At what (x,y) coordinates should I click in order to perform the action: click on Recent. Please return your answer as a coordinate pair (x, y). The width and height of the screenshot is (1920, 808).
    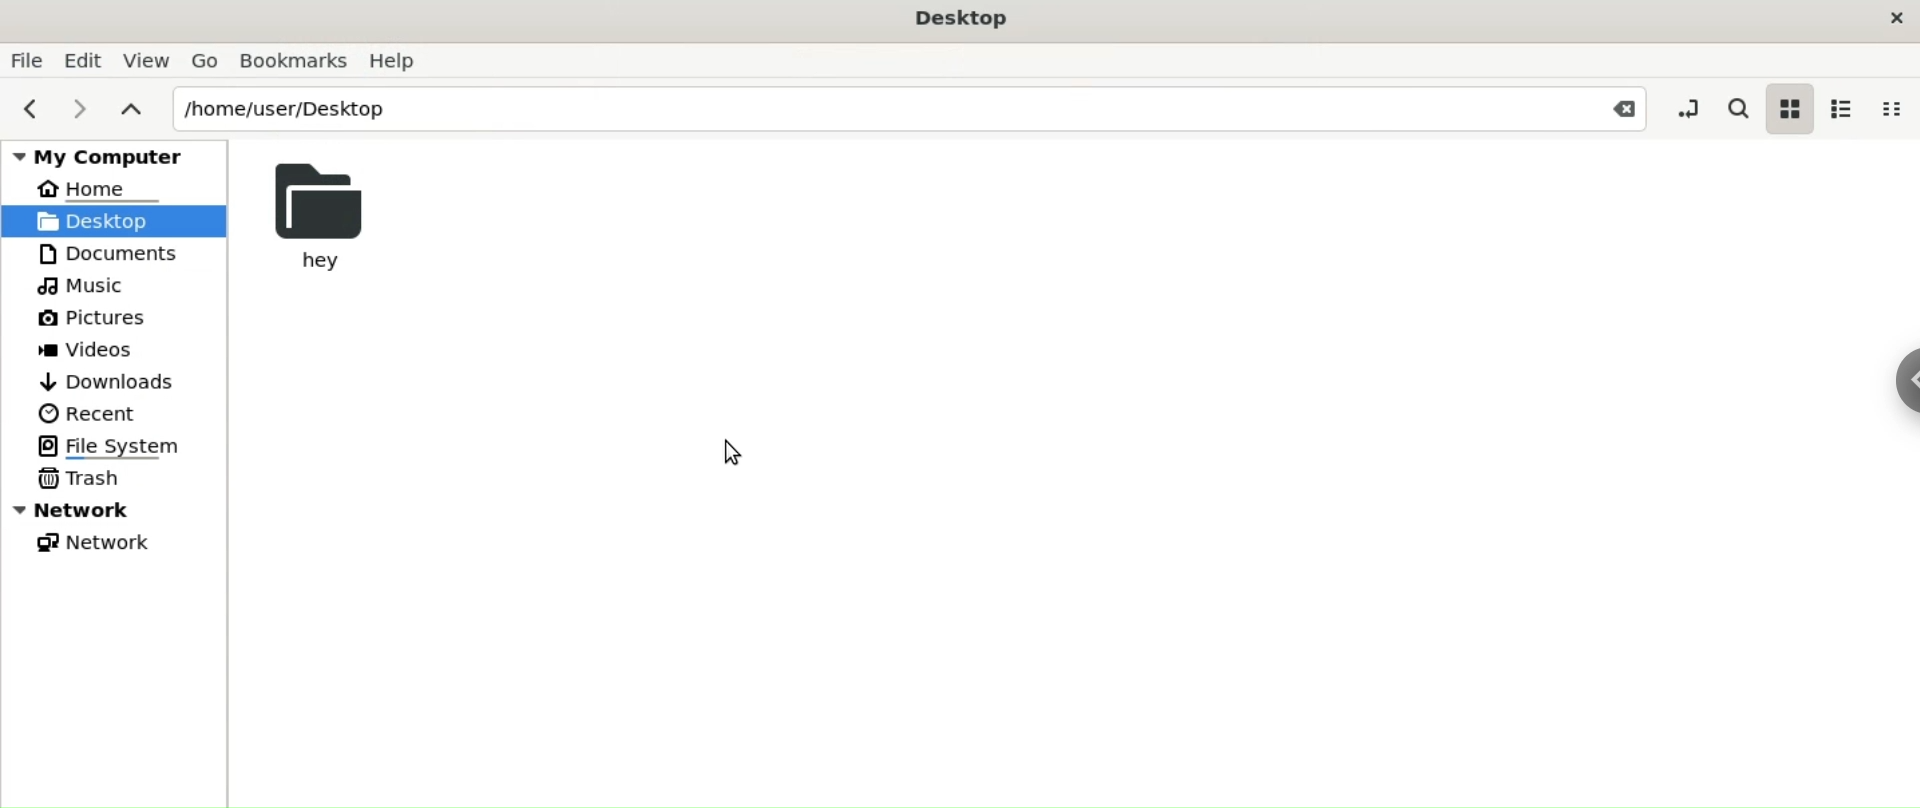
    Looking at the image, I should click on (91, 413).